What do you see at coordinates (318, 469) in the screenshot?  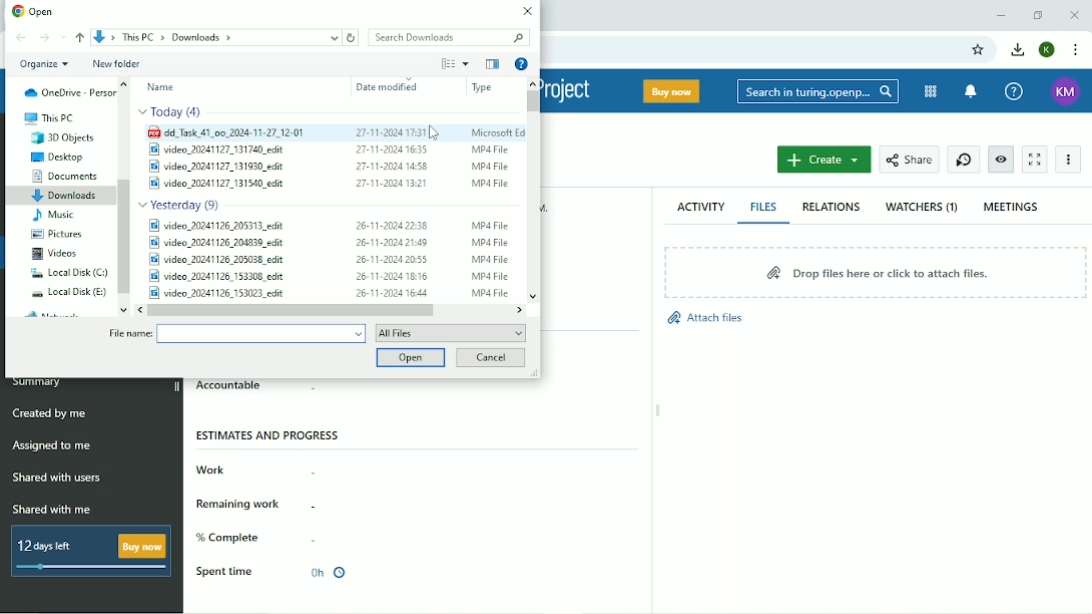 I see `-` at bounding box center [318, 469].